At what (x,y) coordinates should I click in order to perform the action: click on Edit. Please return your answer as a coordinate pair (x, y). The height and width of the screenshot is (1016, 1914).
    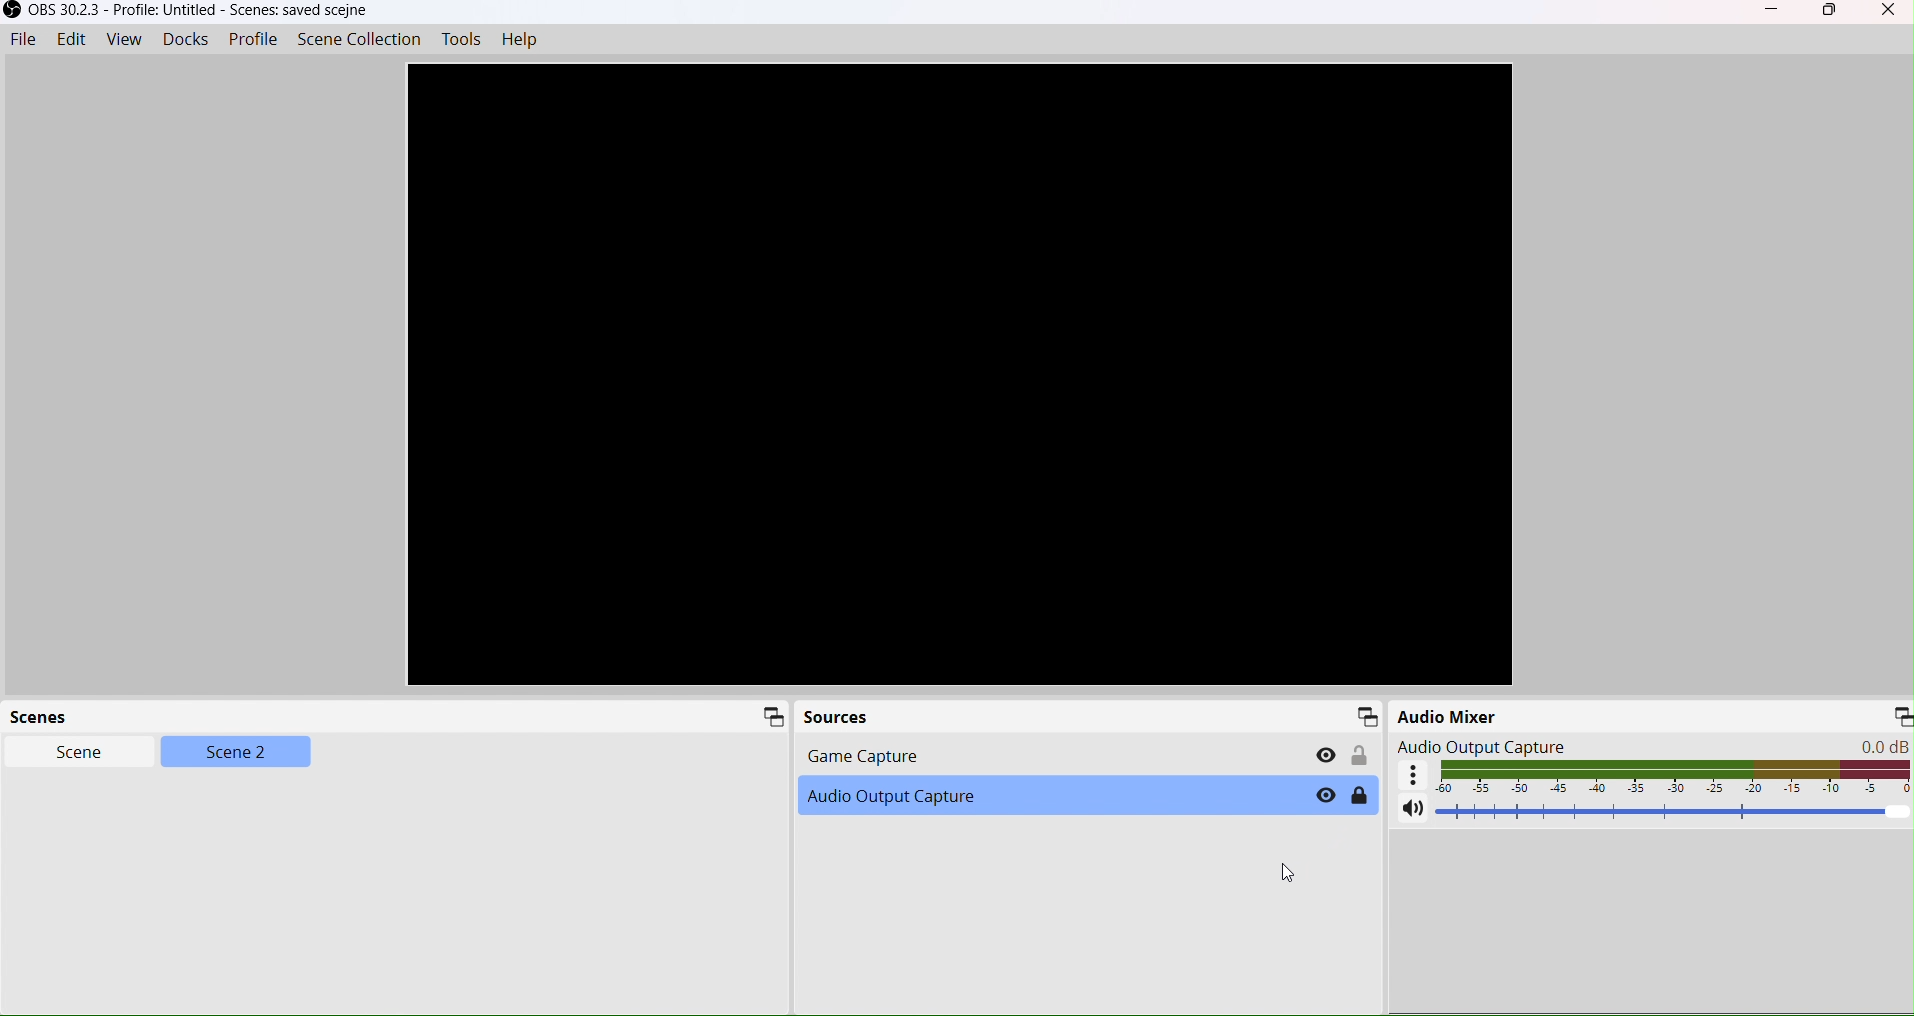
    Looking at the image, I should click on (71, 40).